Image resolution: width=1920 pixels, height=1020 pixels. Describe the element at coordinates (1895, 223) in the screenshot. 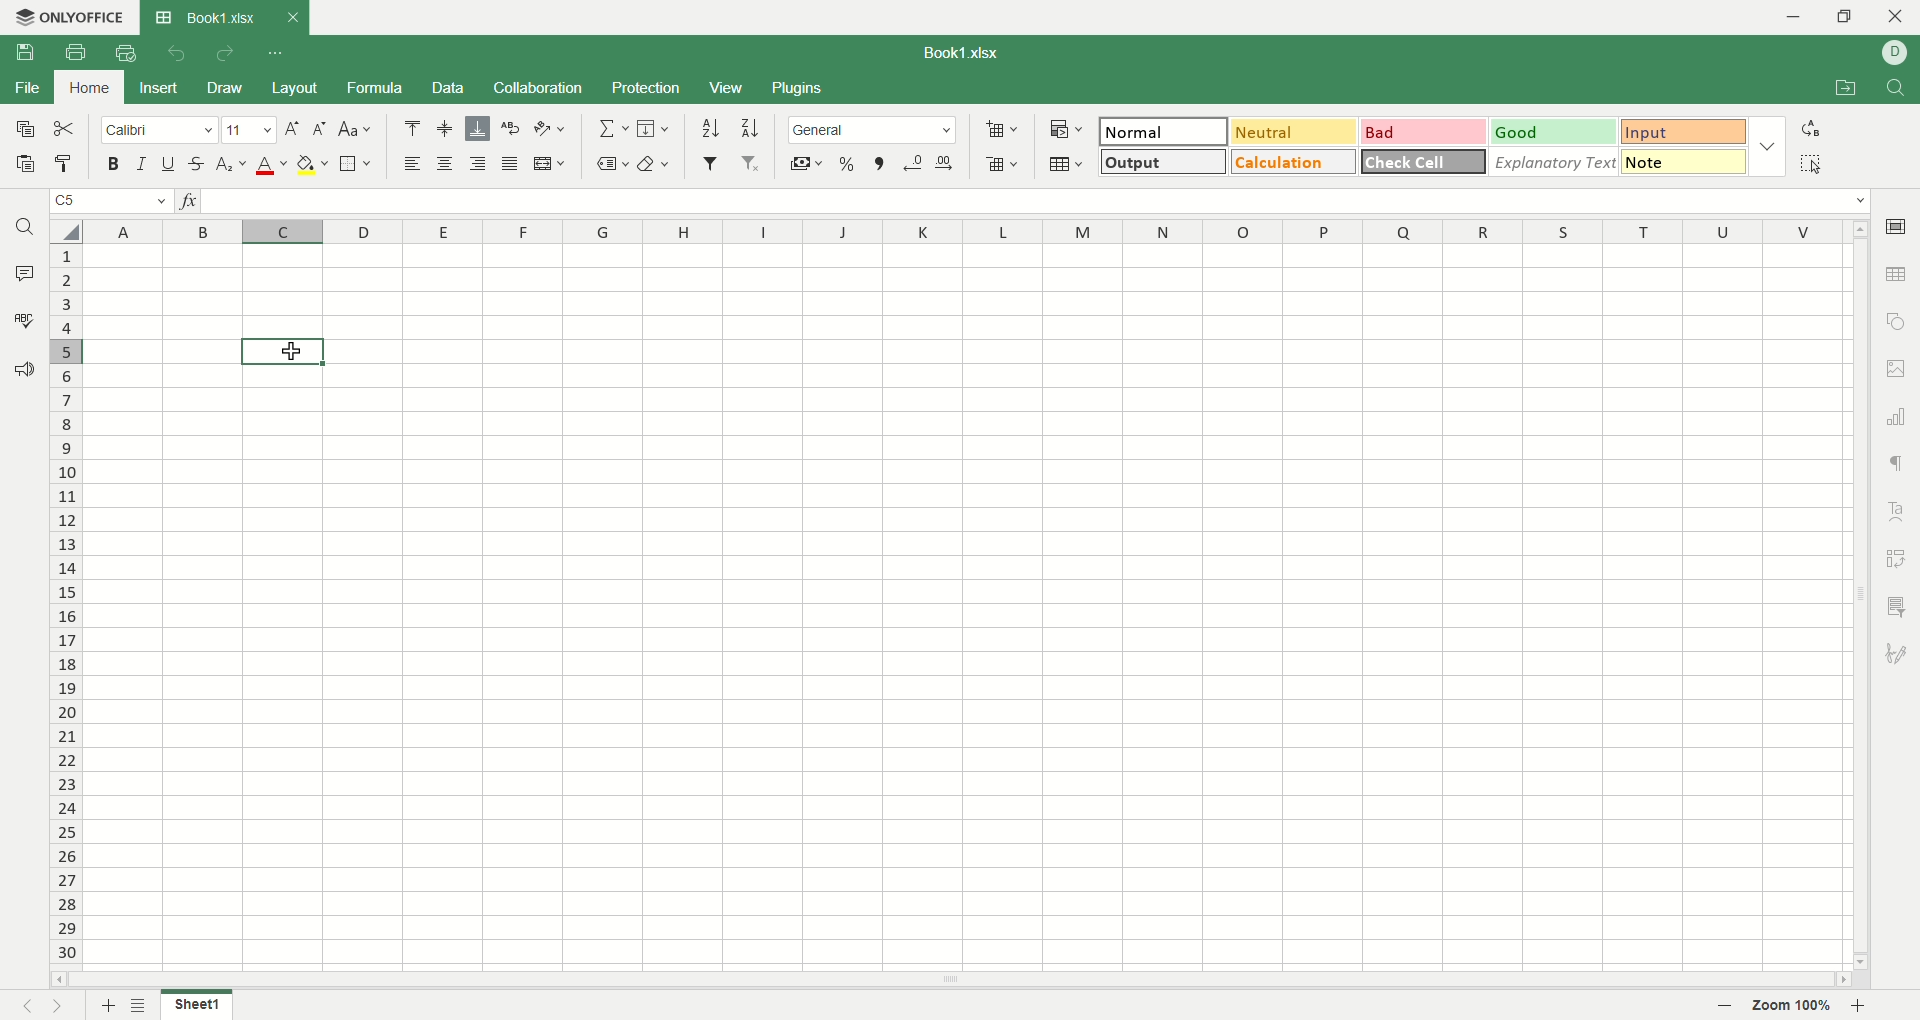

I see `cell settings` at that location.